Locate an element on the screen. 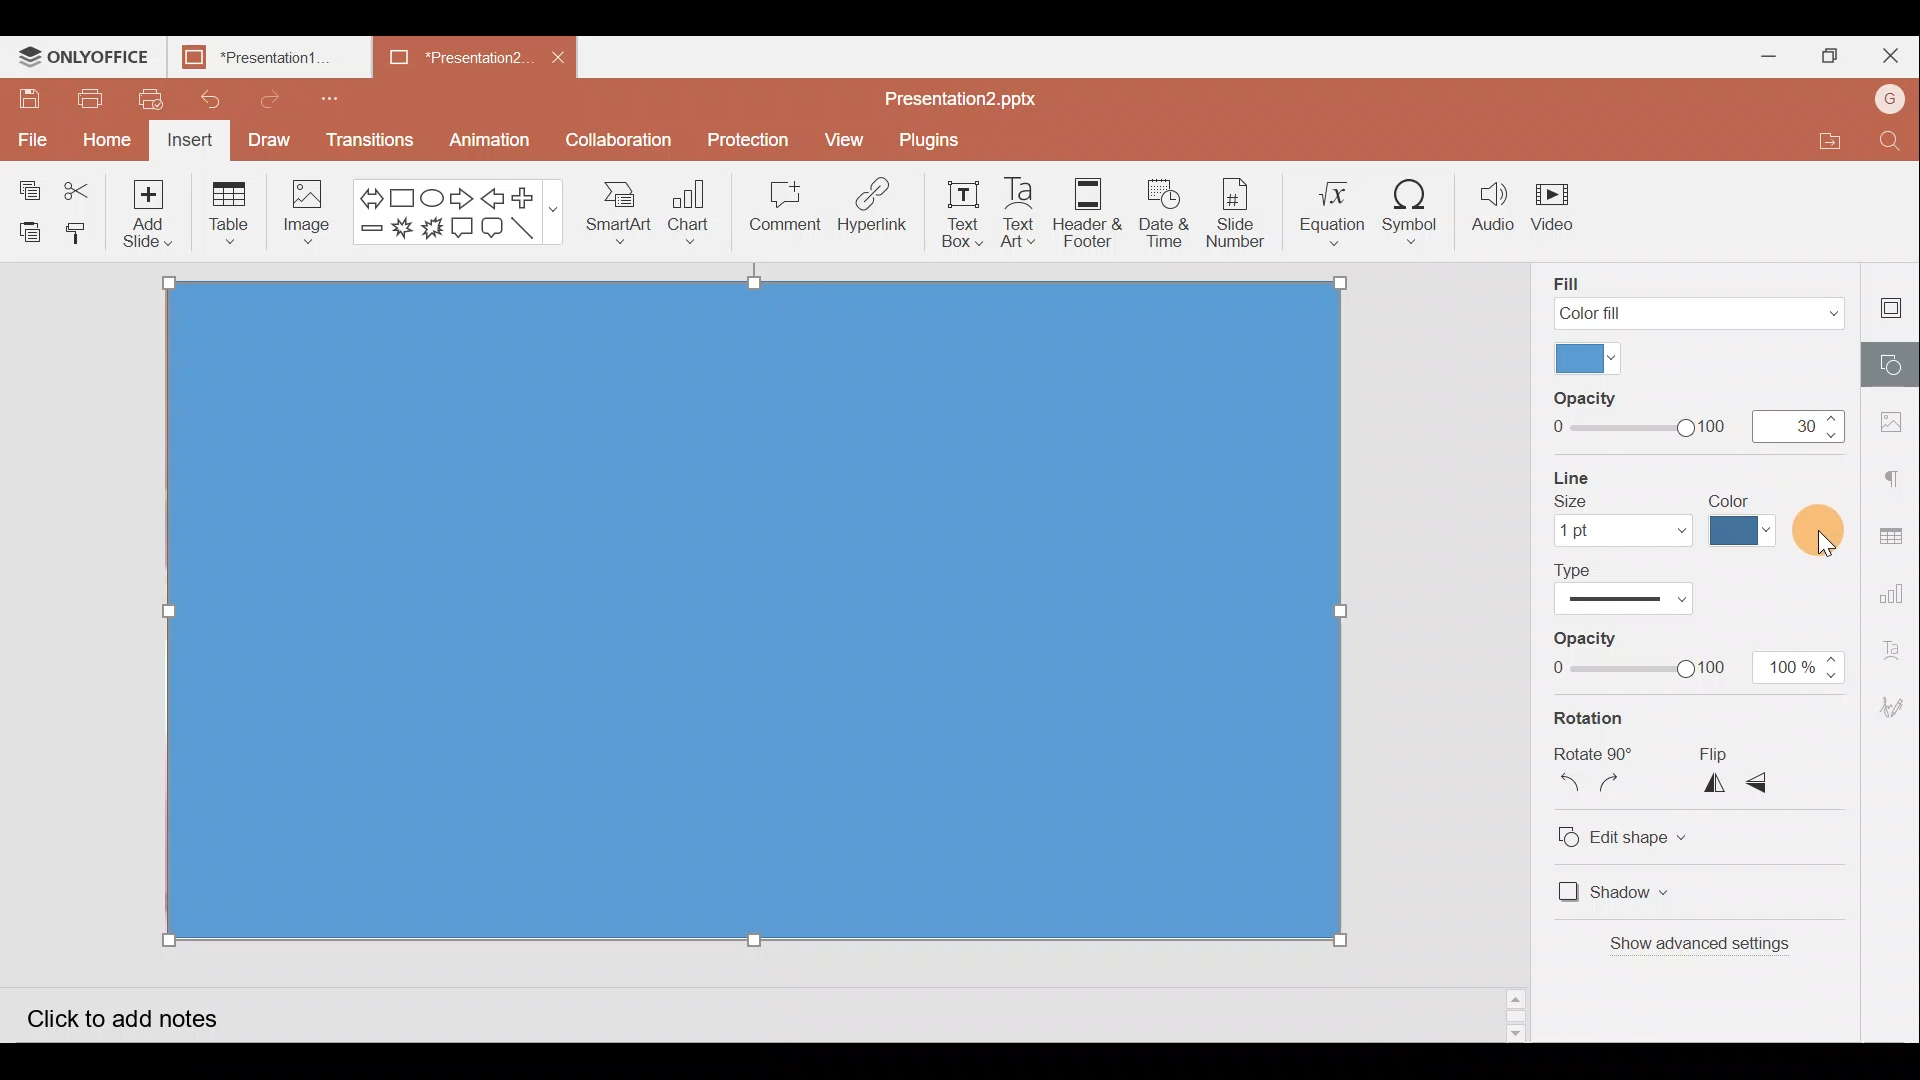 The height and width of the screenshot is (1080, 1920). Flip is located at coordinates (1741, 751).